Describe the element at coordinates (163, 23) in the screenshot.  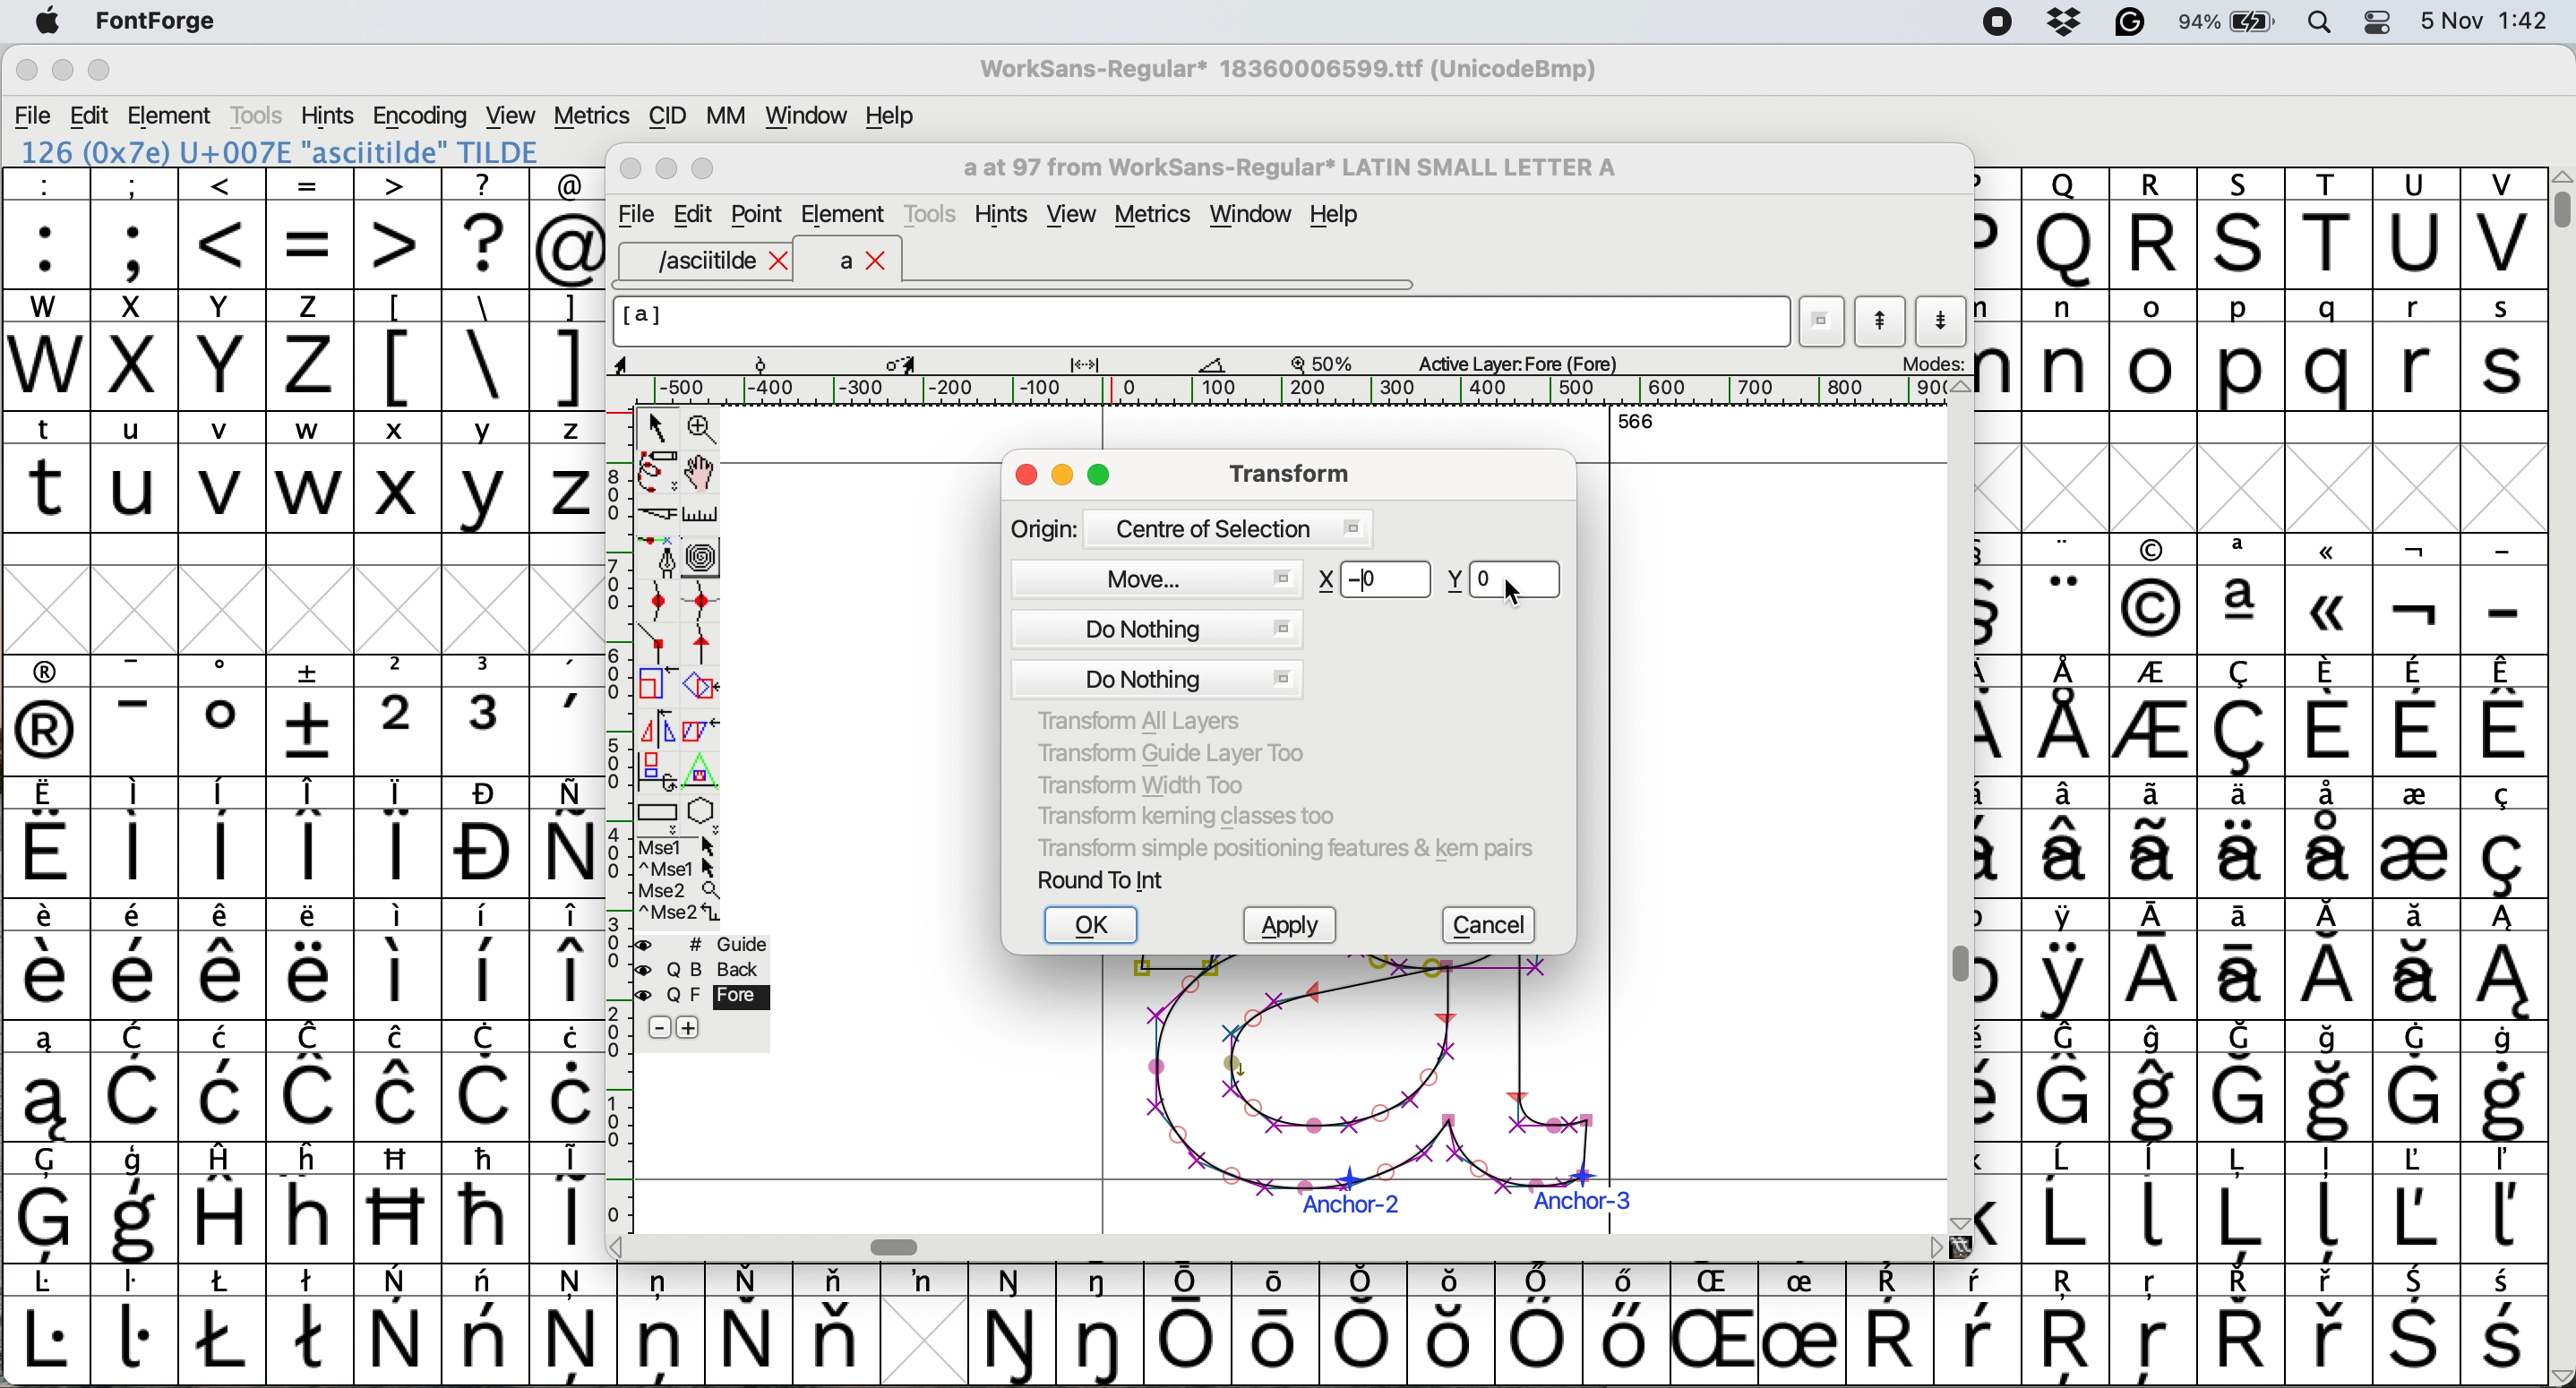
I see `fontforge` at that location.